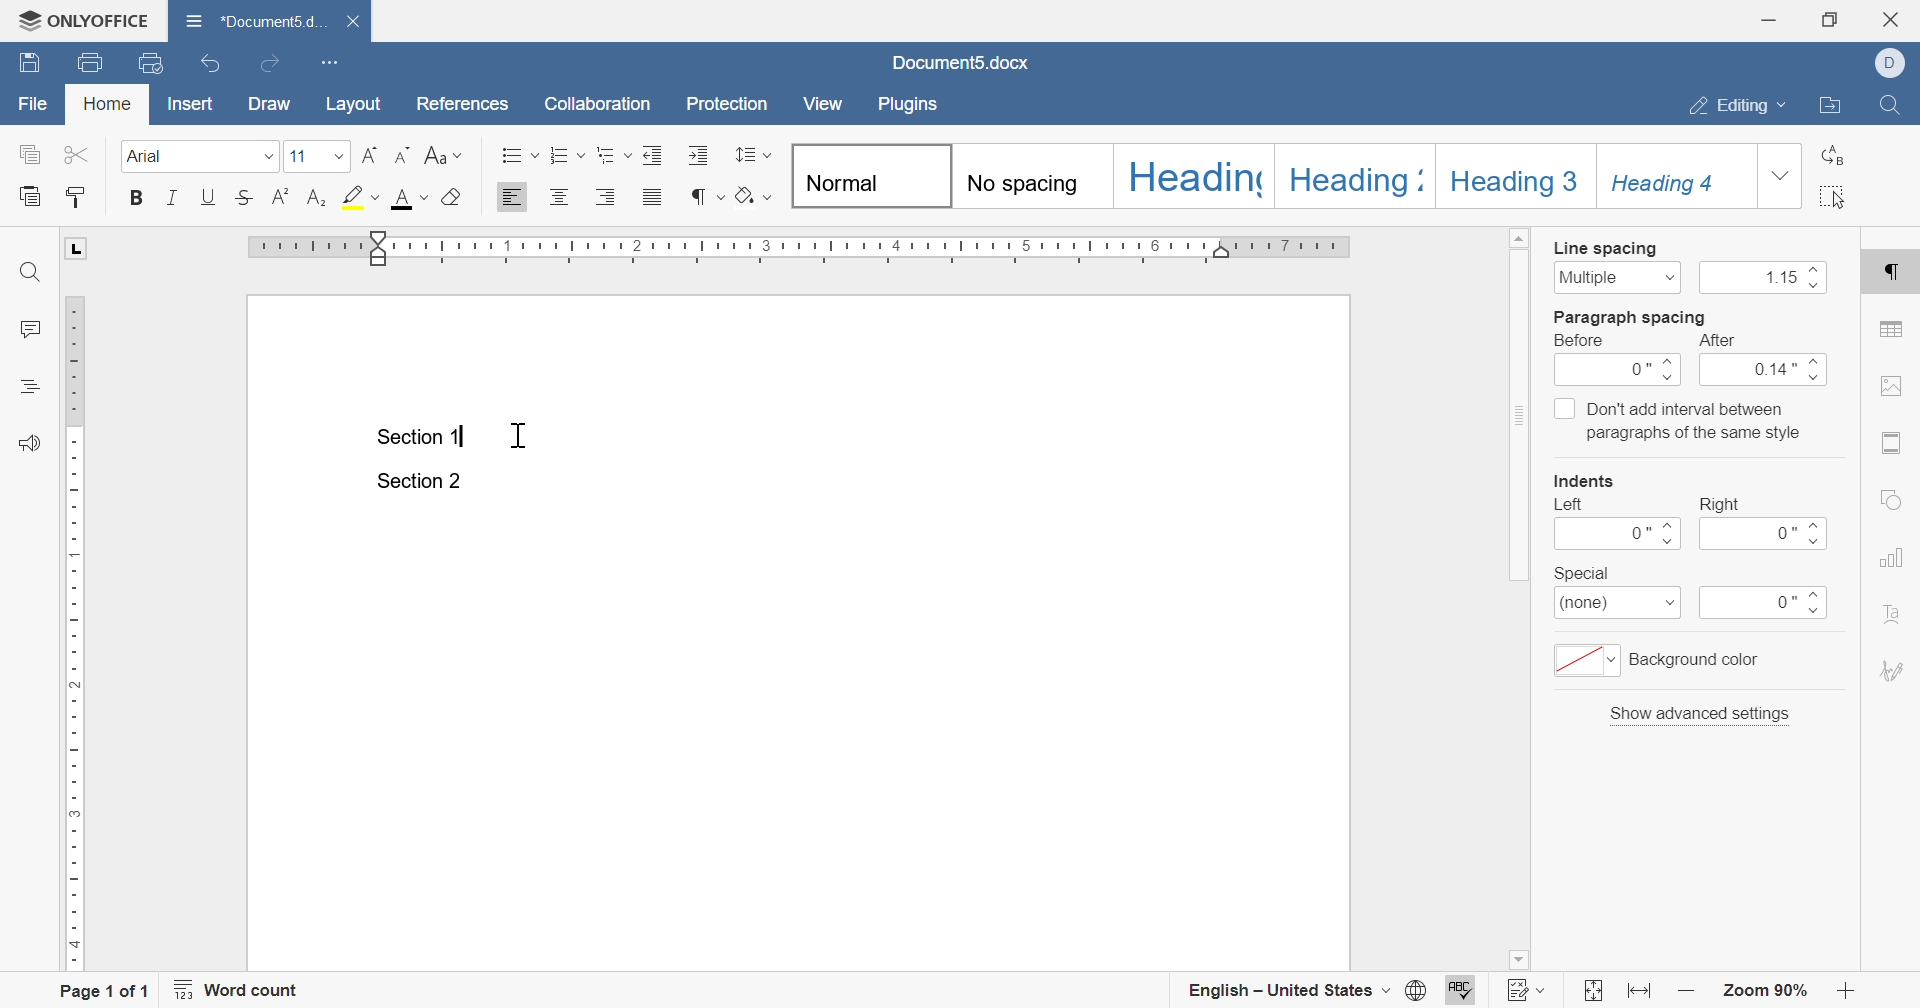 The width and height of the screenshot is (1920, 1008). I want to click on clear style, so click(454, 197).